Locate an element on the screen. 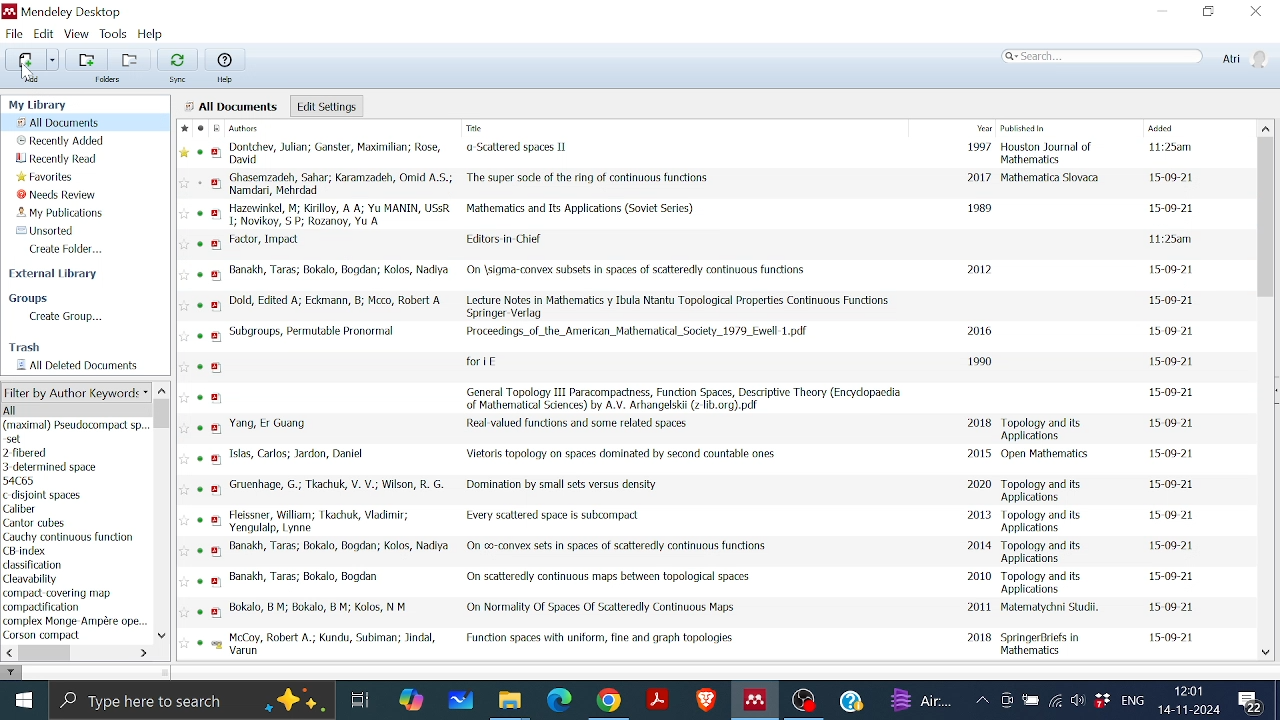 This screenshot has height=720, width=1280. 1997 is located at coordinates (975, 148).